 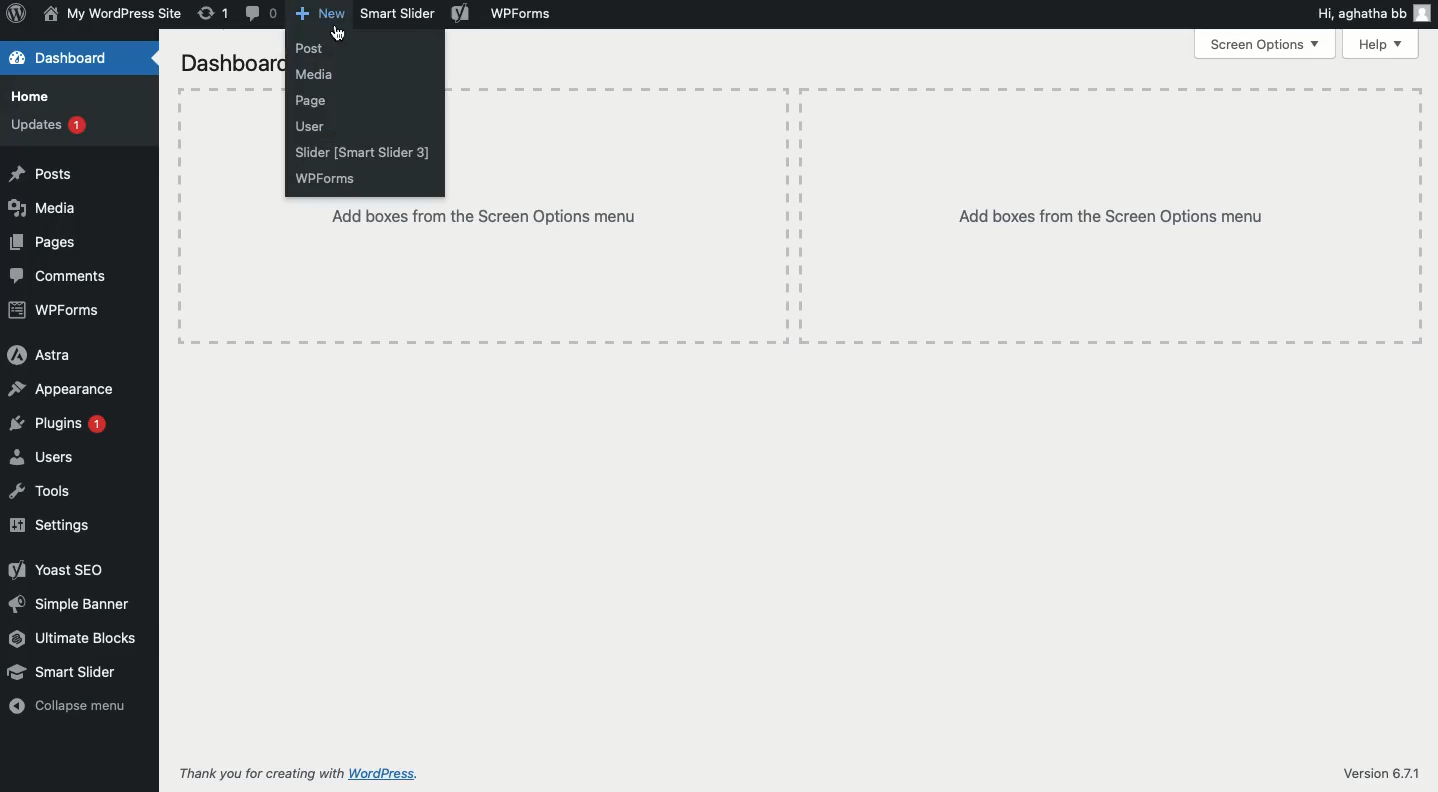 I want to click on Add boxes from the screen options menu, so click(x=484, y=273).